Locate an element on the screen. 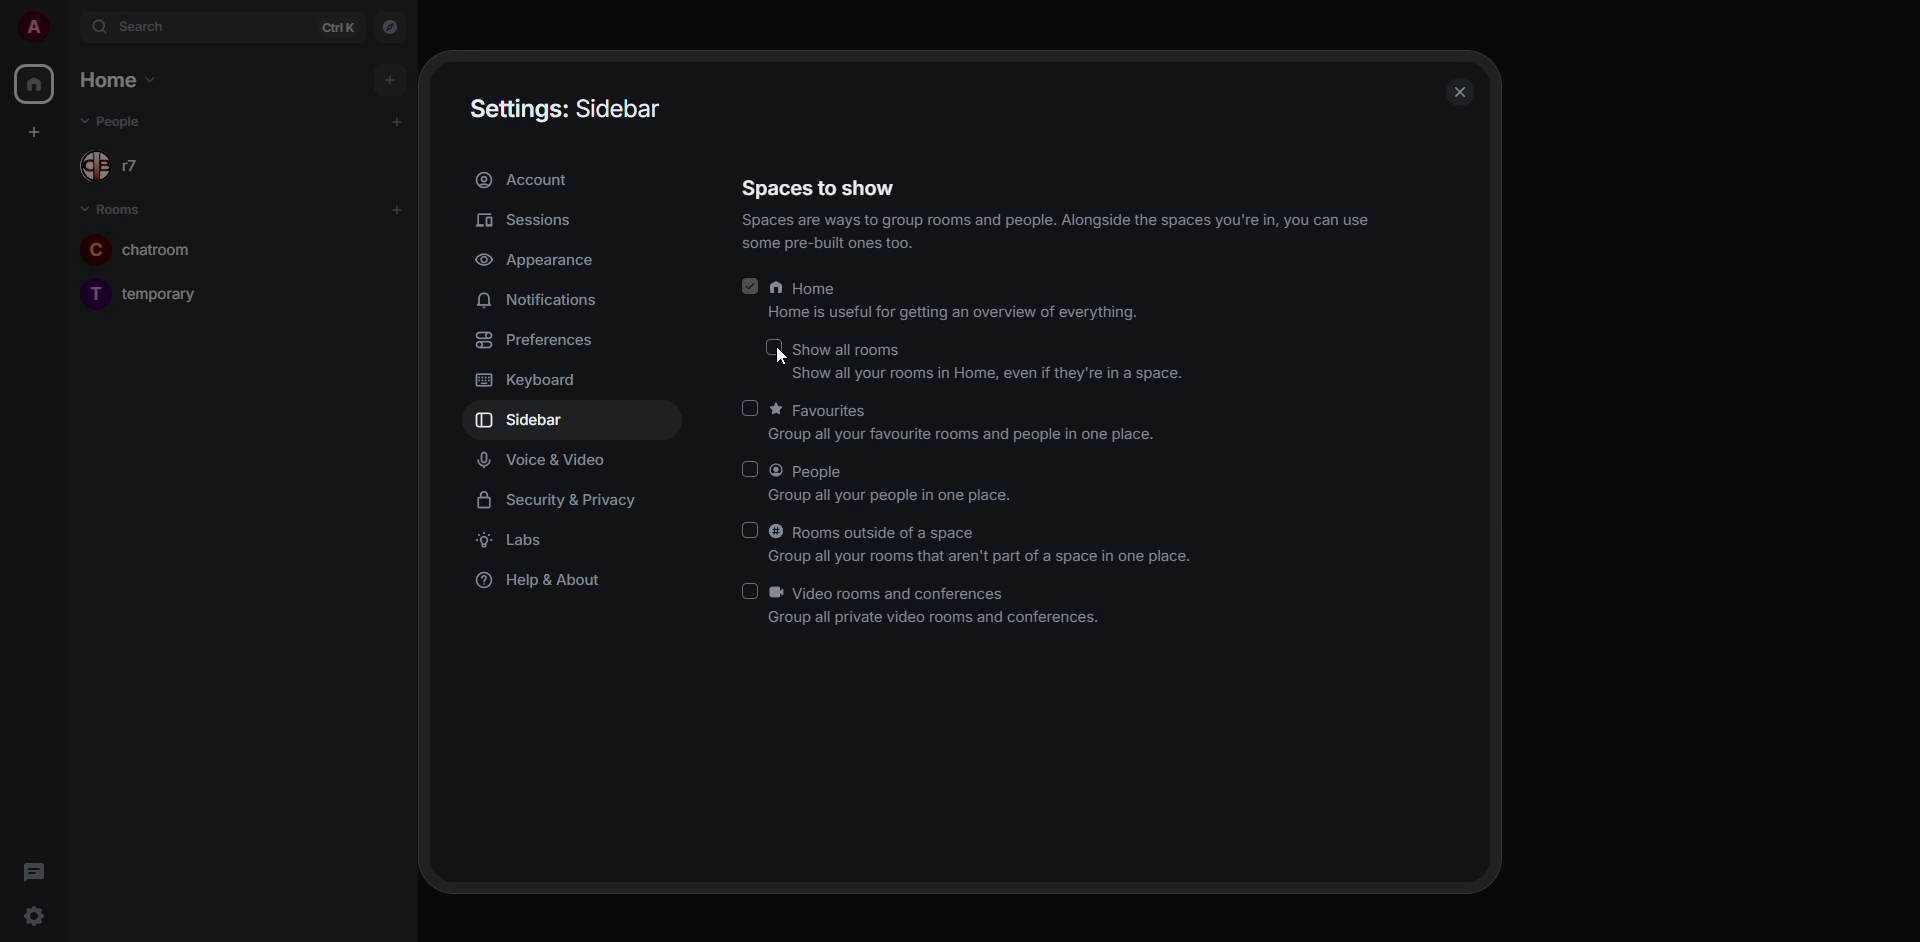 The image size is (1920, 942). Spaces are ways to group rooms and people. Alongside the spaces you're in, you can use
some pre-built ones too. is located at coordinates (1057, 236).